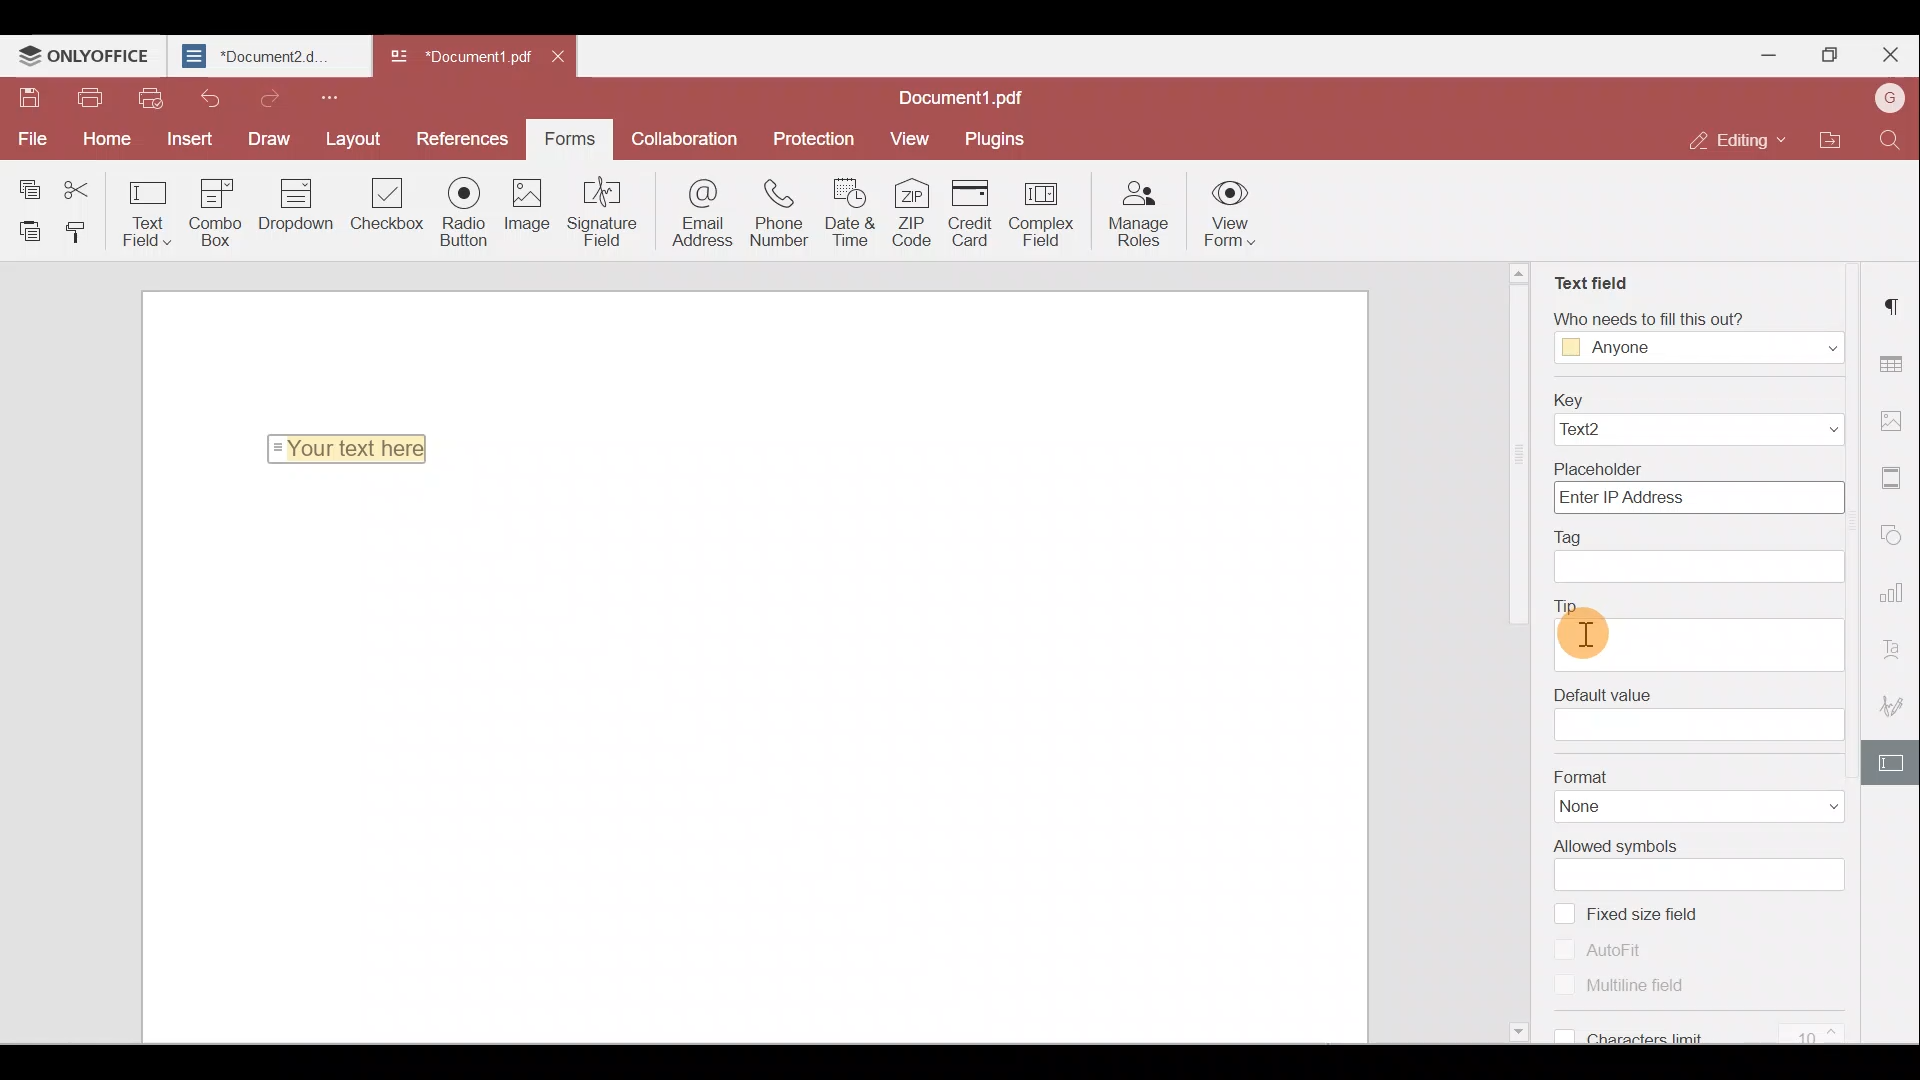 This screenshot has height=1080, width=1920. What do you see at coordinates (187, 137) in the screenshot?
I see `Insert` at bounding box center [187, 137].